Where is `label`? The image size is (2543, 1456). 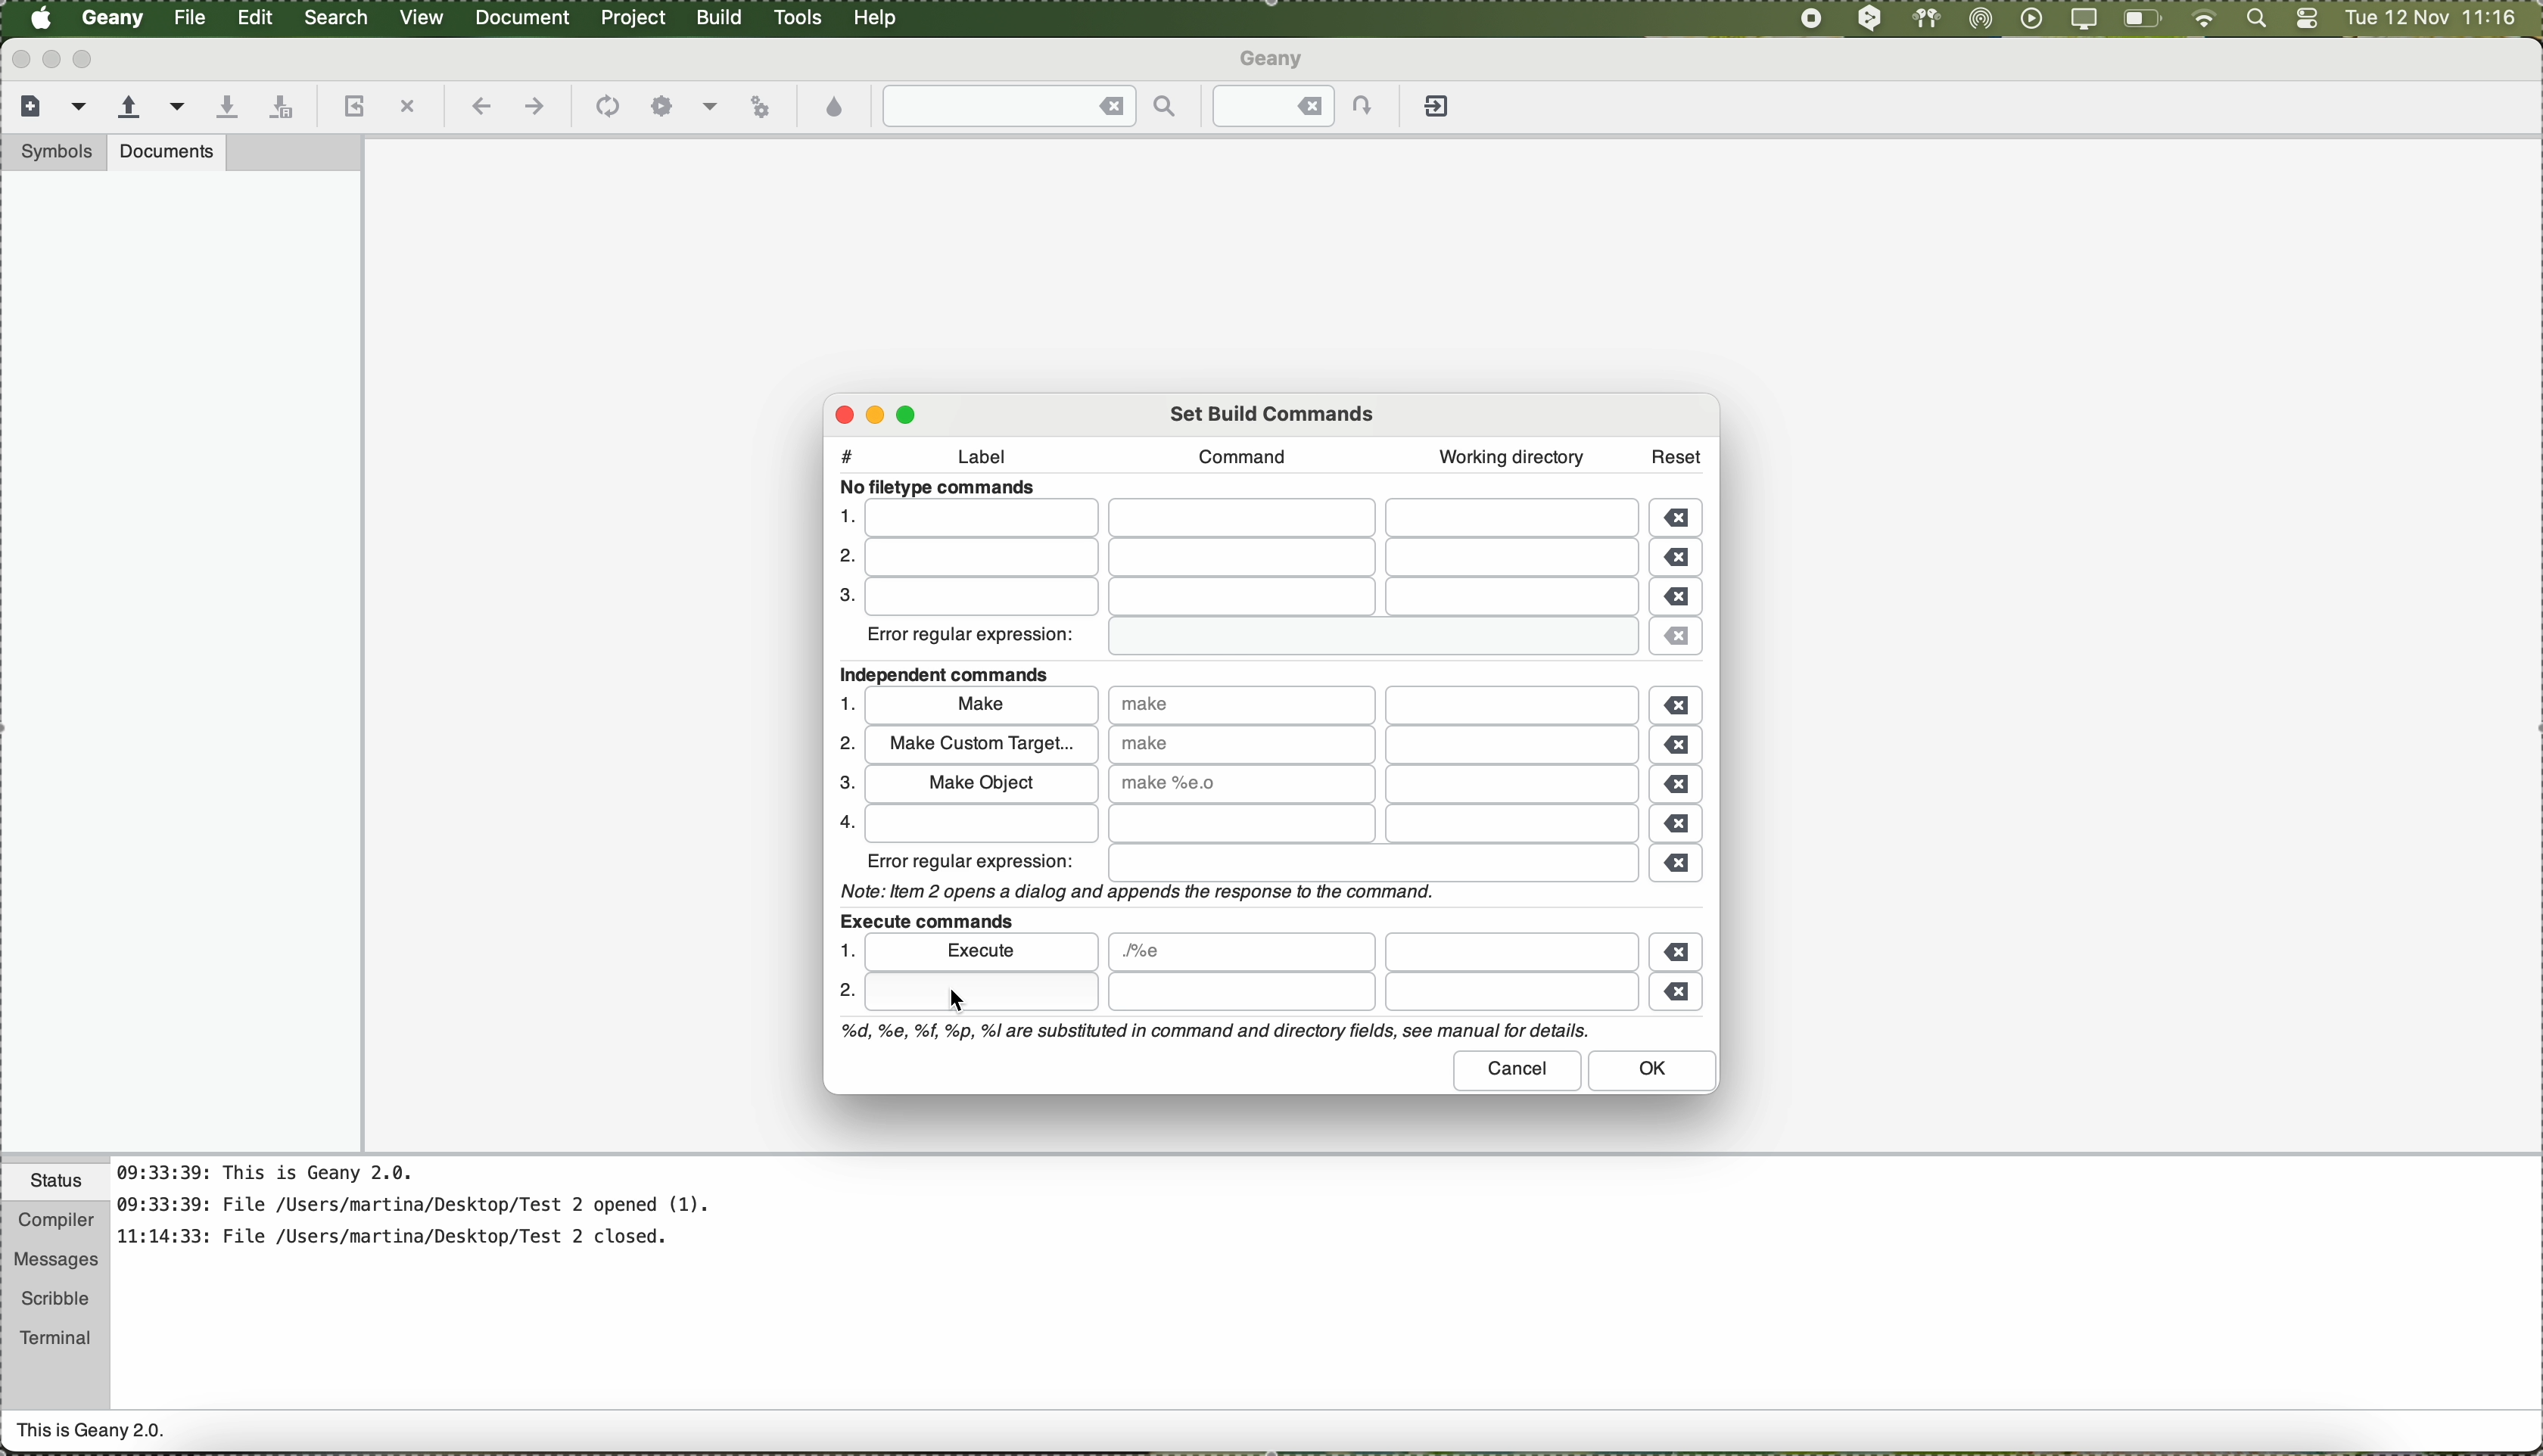
label is located at coordinates (992, 460).